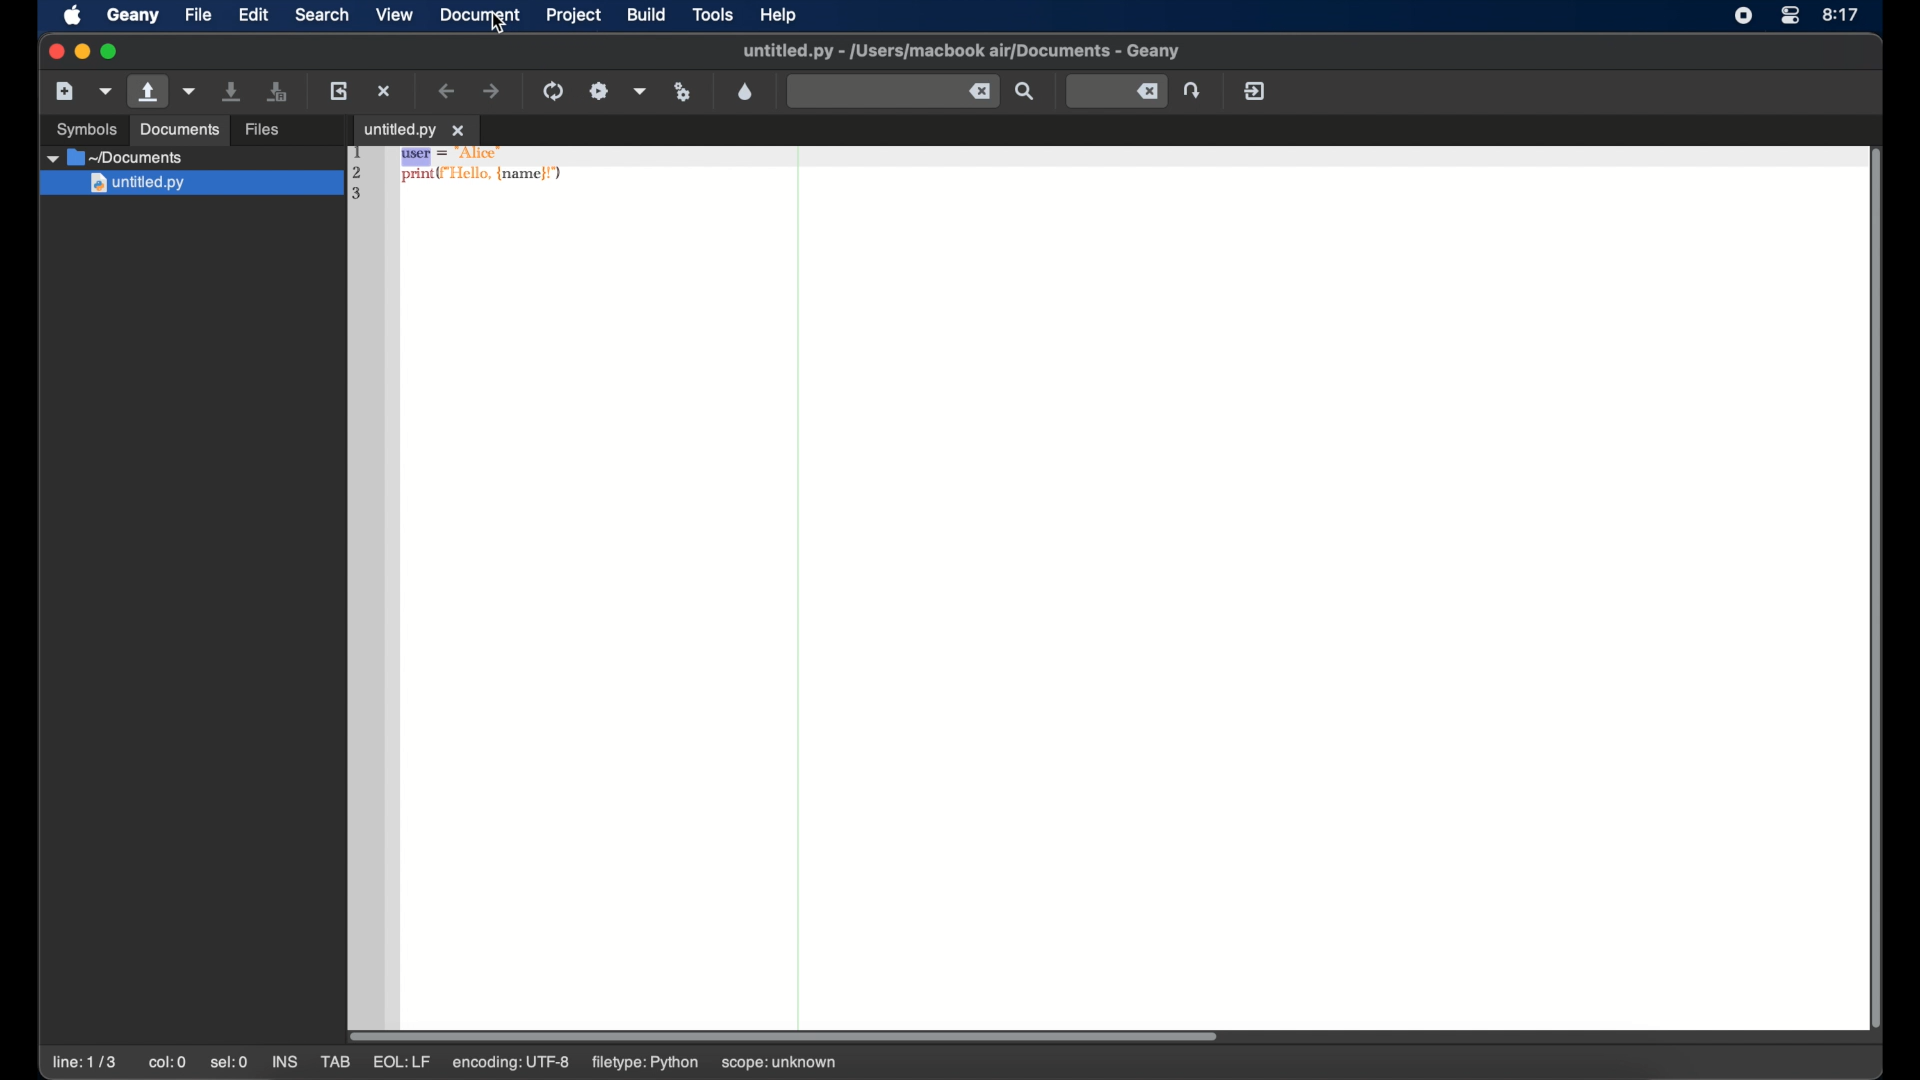 Image resolution: width=1920 pixels, height=1080 pixels. Describe the element at coordinates (599, 91) in the screenshot. I see `build the current file` at that location.